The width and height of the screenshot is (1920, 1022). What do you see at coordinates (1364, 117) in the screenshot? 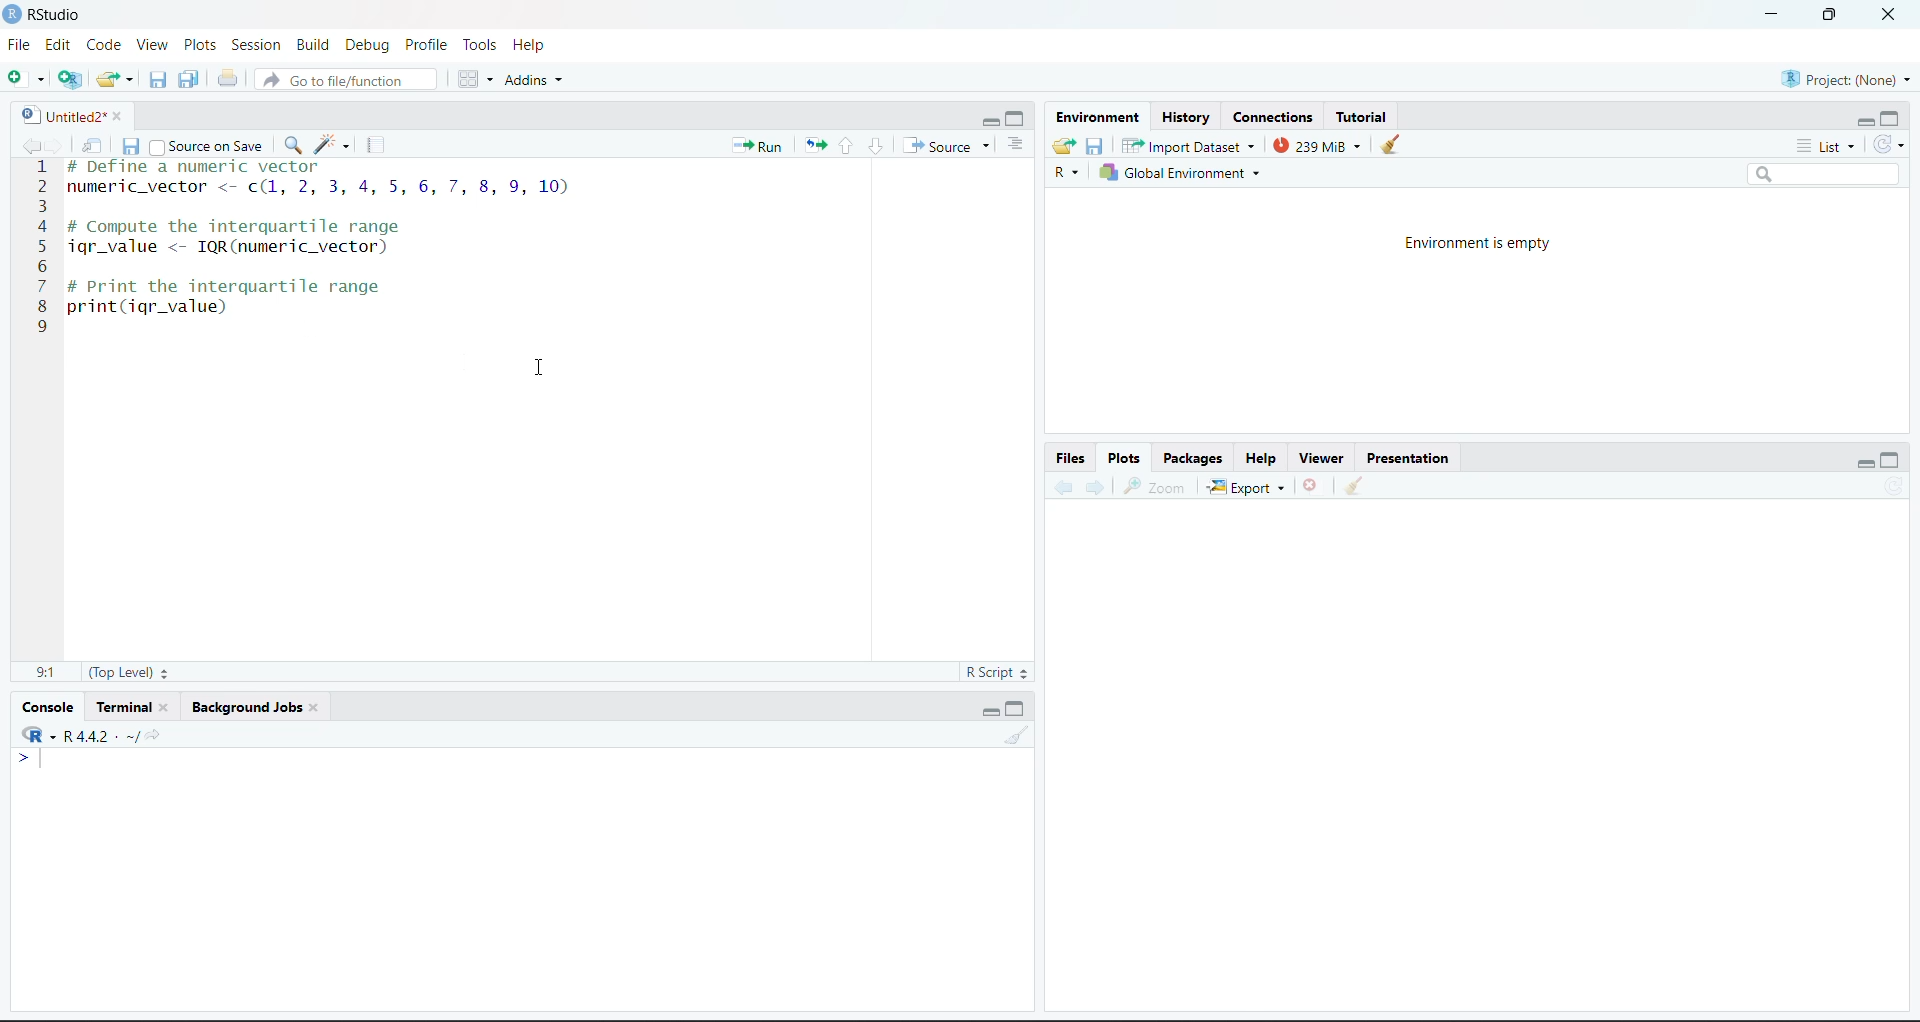
I see `Tutorial` at bounding box center [1364, 117].